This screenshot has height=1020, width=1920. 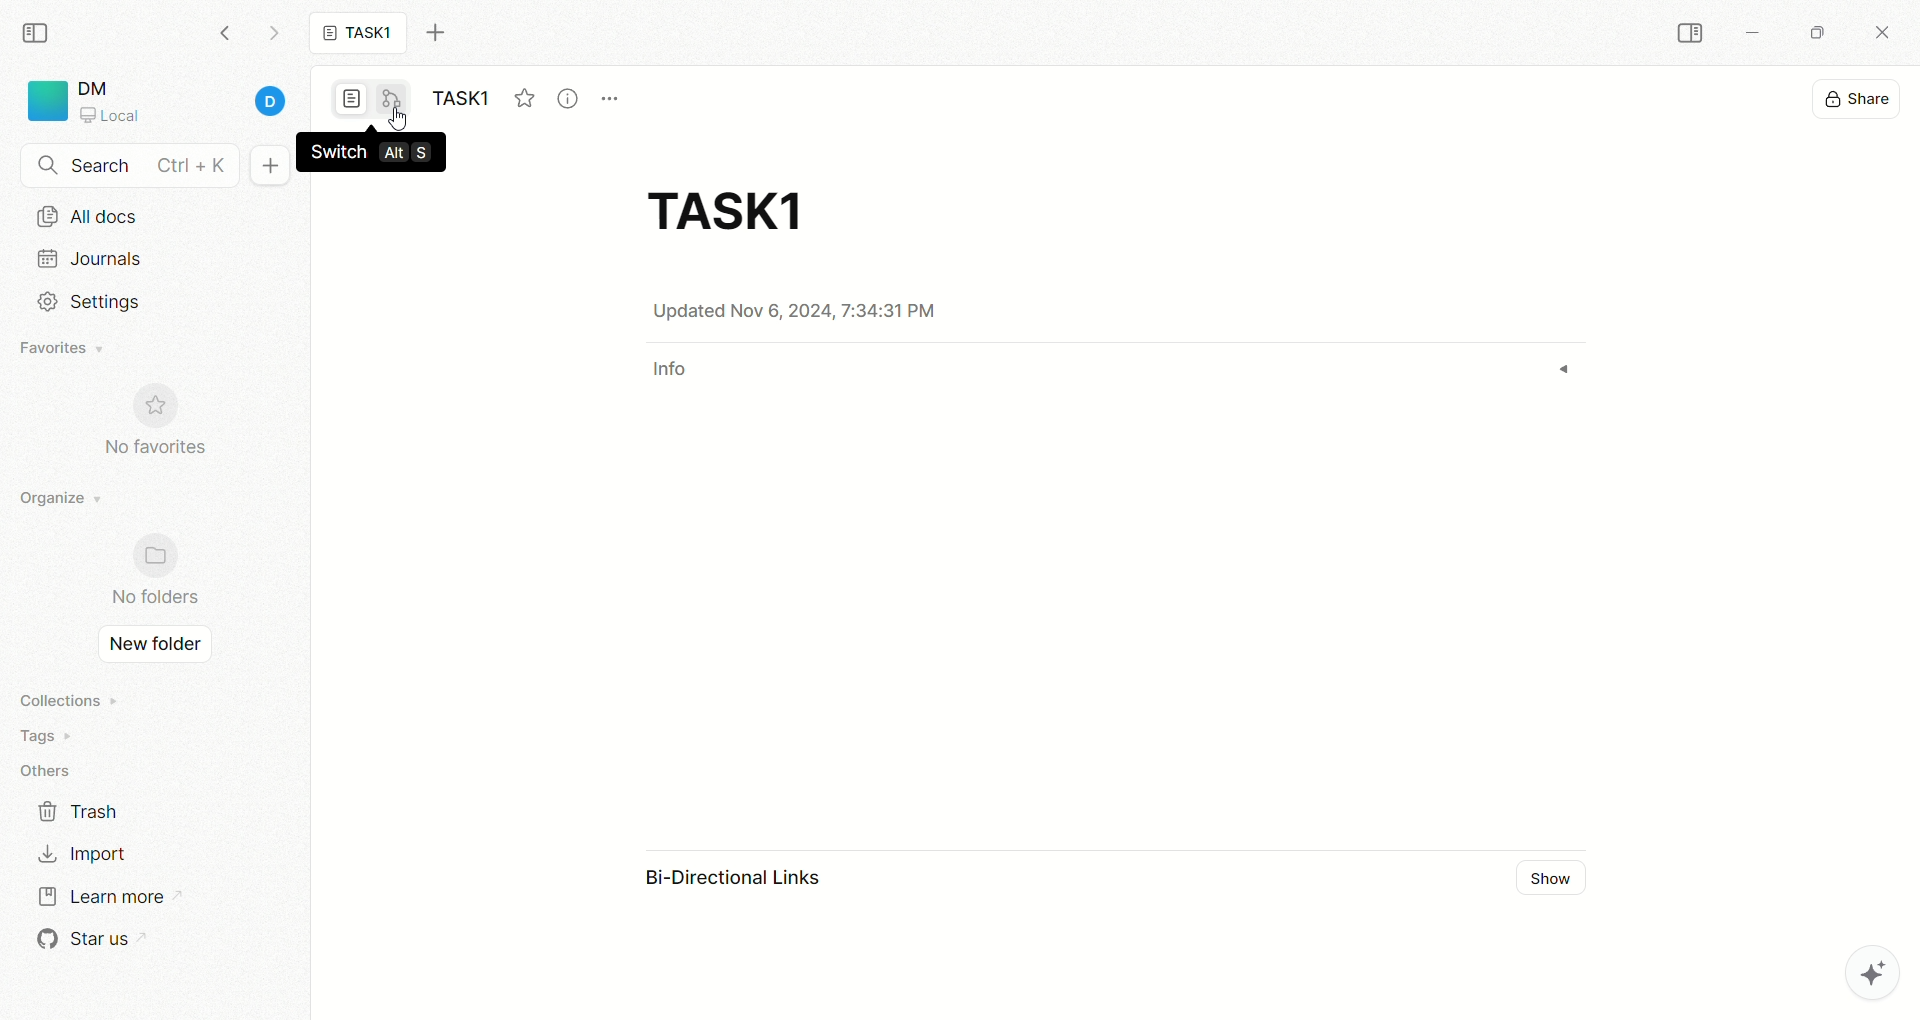 What do you see at coordinates (165, 432) in the screenshot?
I see `no favorites` at bounding box center [165, 432].